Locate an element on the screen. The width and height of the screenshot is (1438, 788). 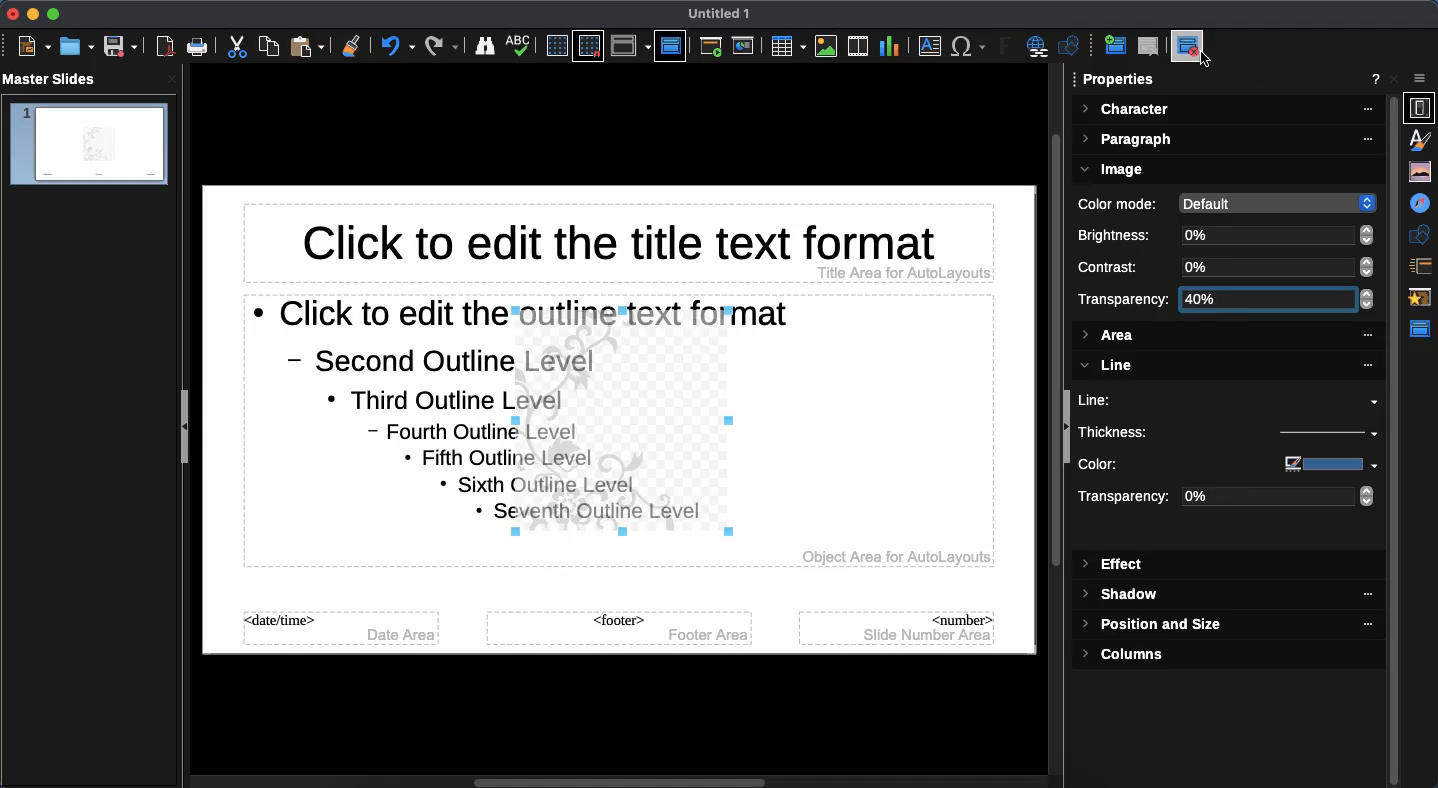
Redo is located at coordinates (442, 46).